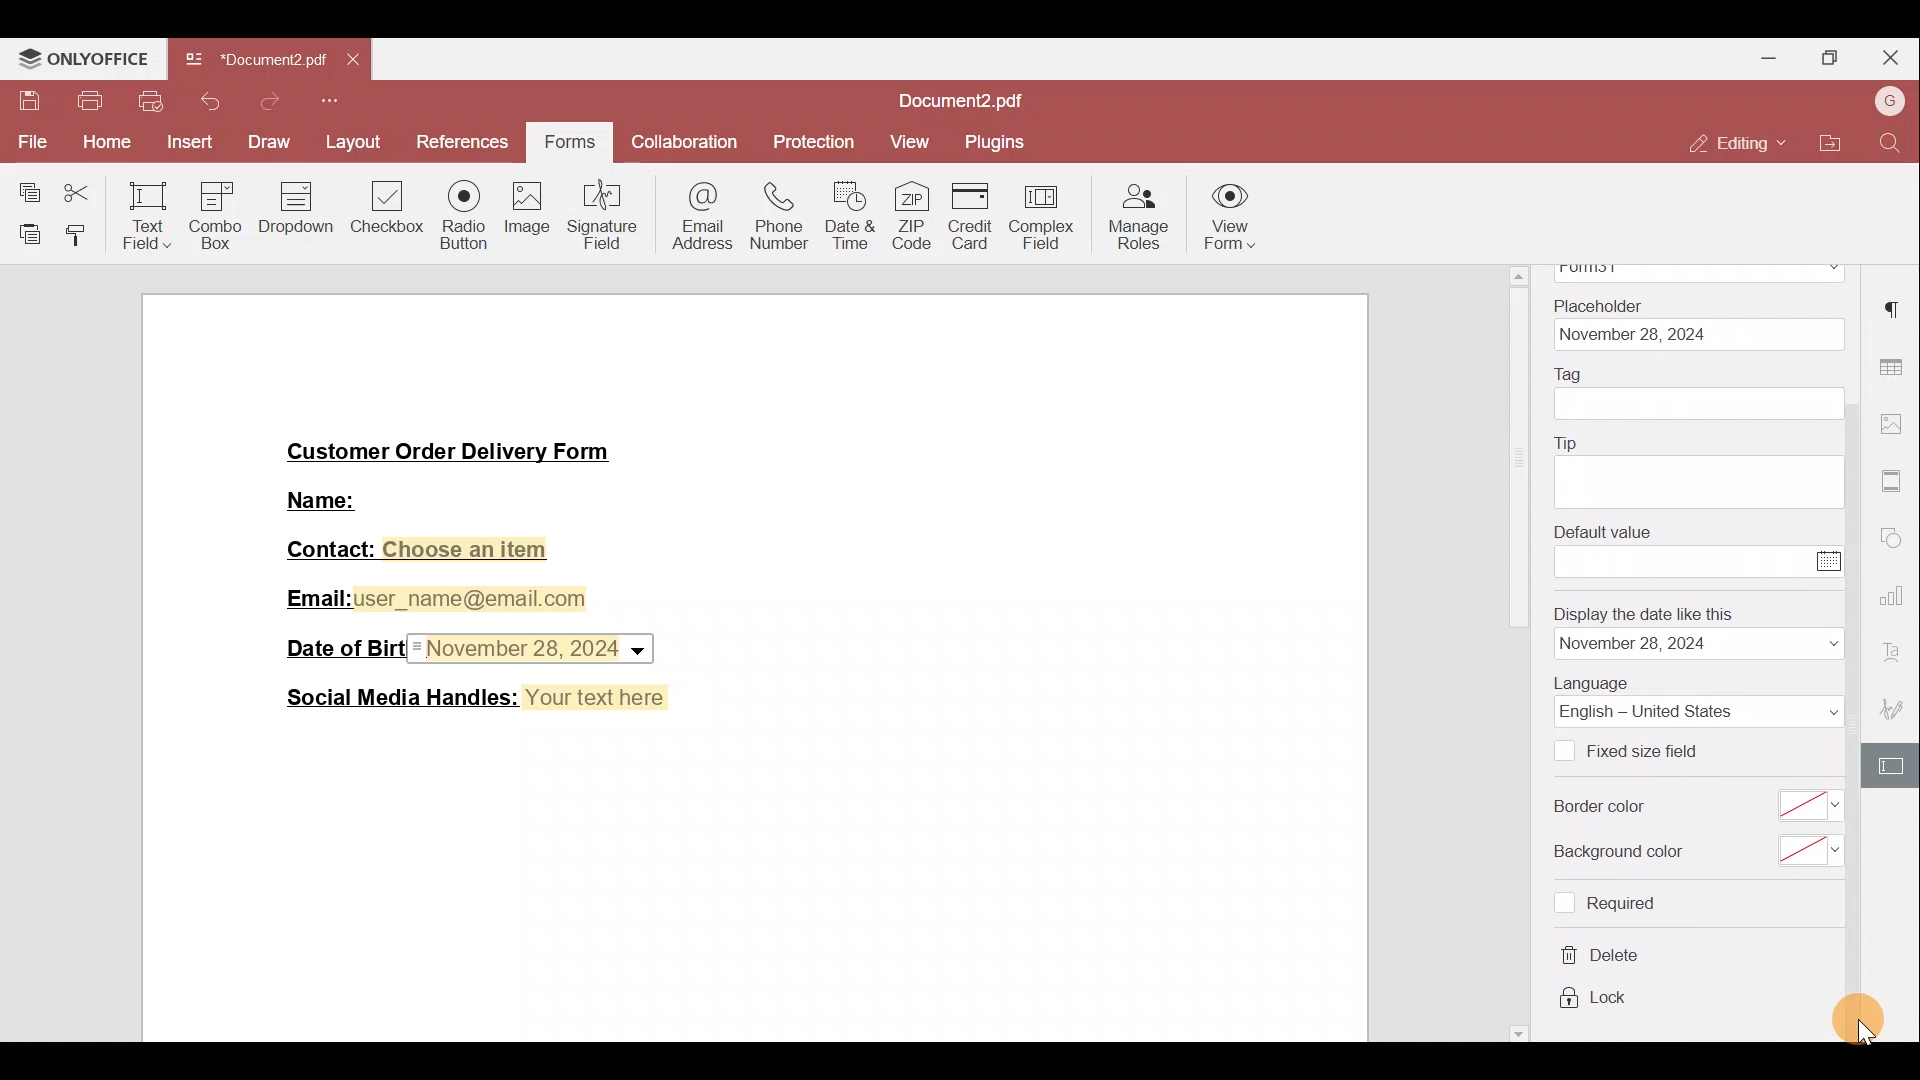 This screenshot has width=1920, height=1080. I want to click on Paste, so click(24, 229).